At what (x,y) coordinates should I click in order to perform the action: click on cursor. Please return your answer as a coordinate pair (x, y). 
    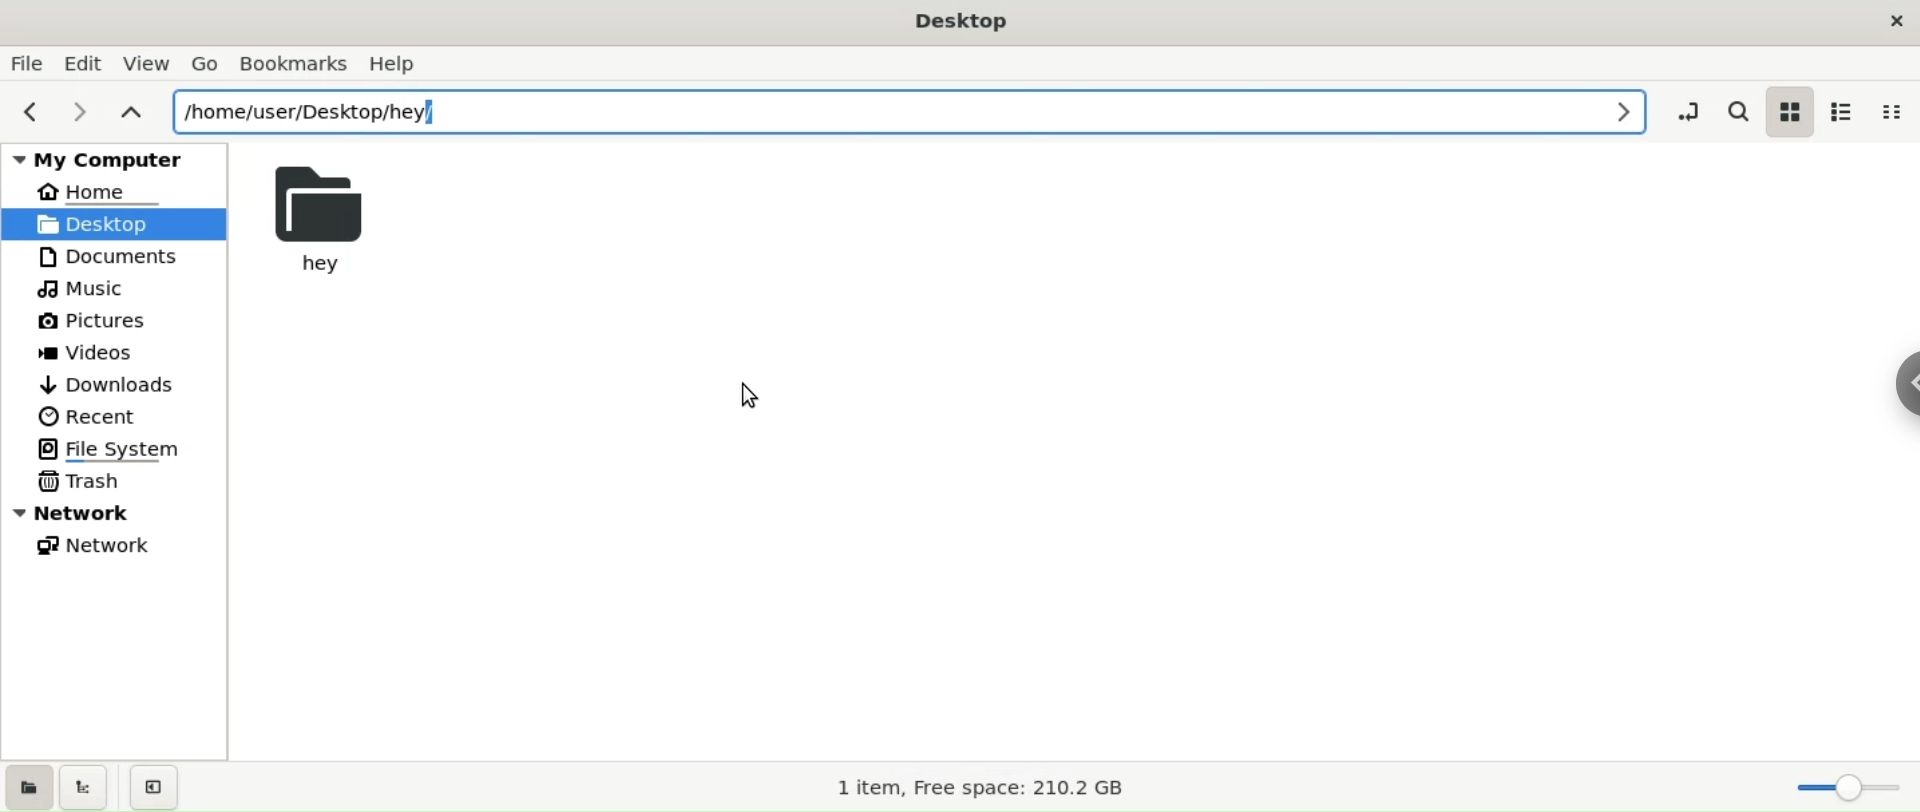
    Looking at the image, I should click on (758, 400).